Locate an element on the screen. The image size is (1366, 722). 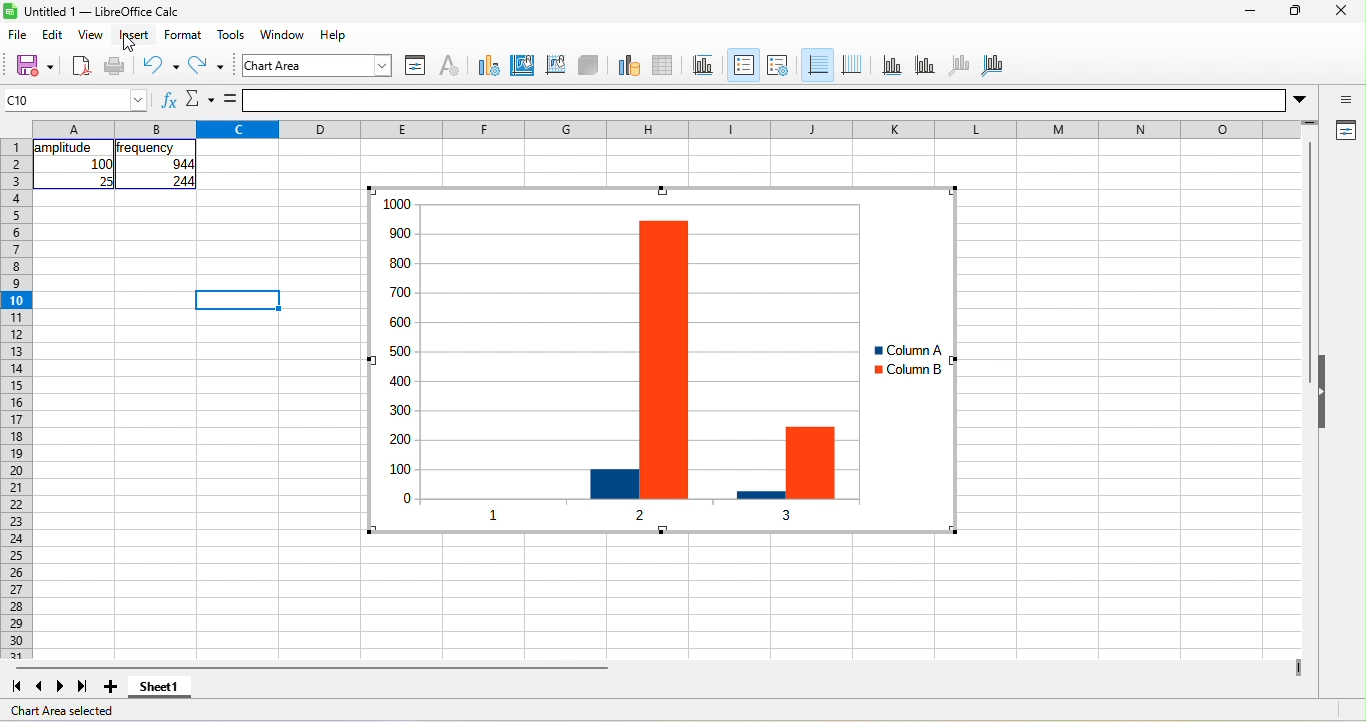
vertical grids is located at coordinates (852, 65).